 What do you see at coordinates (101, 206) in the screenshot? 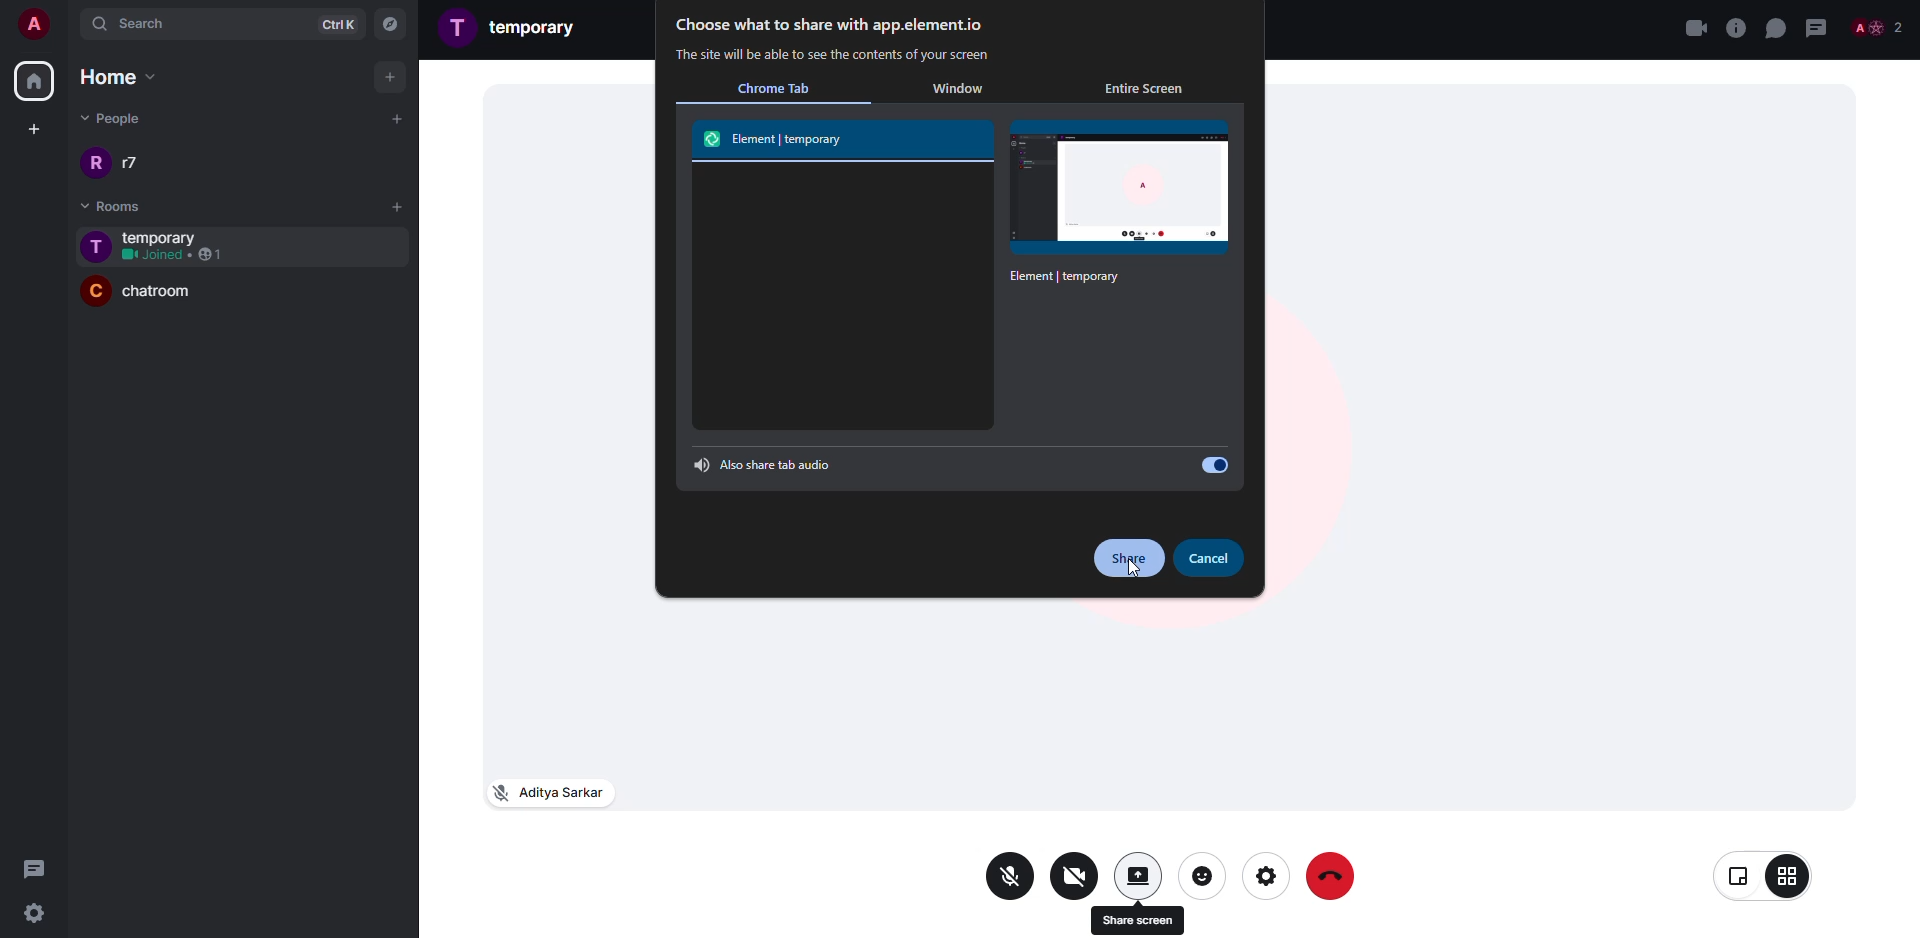
I see `rooms` at bounding box center [101, 206].